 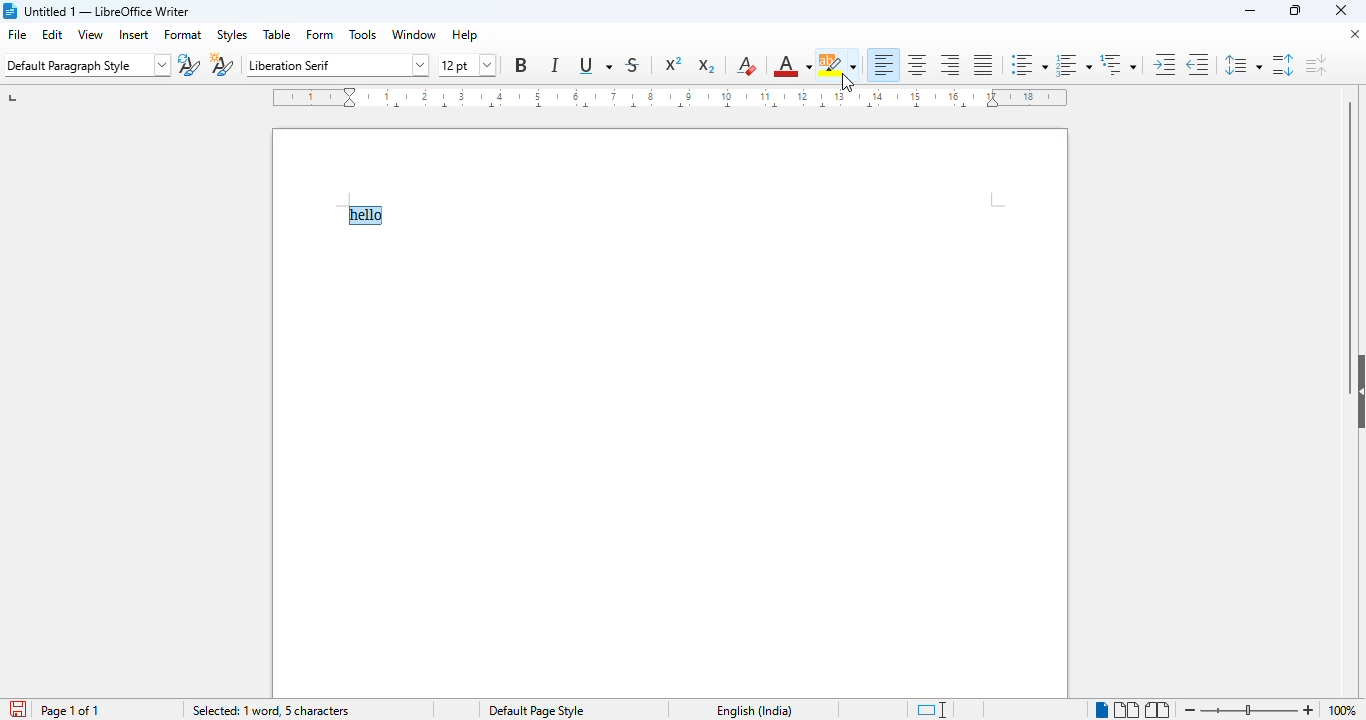 I want to click on strikethrough, so click(x=633, y=65).